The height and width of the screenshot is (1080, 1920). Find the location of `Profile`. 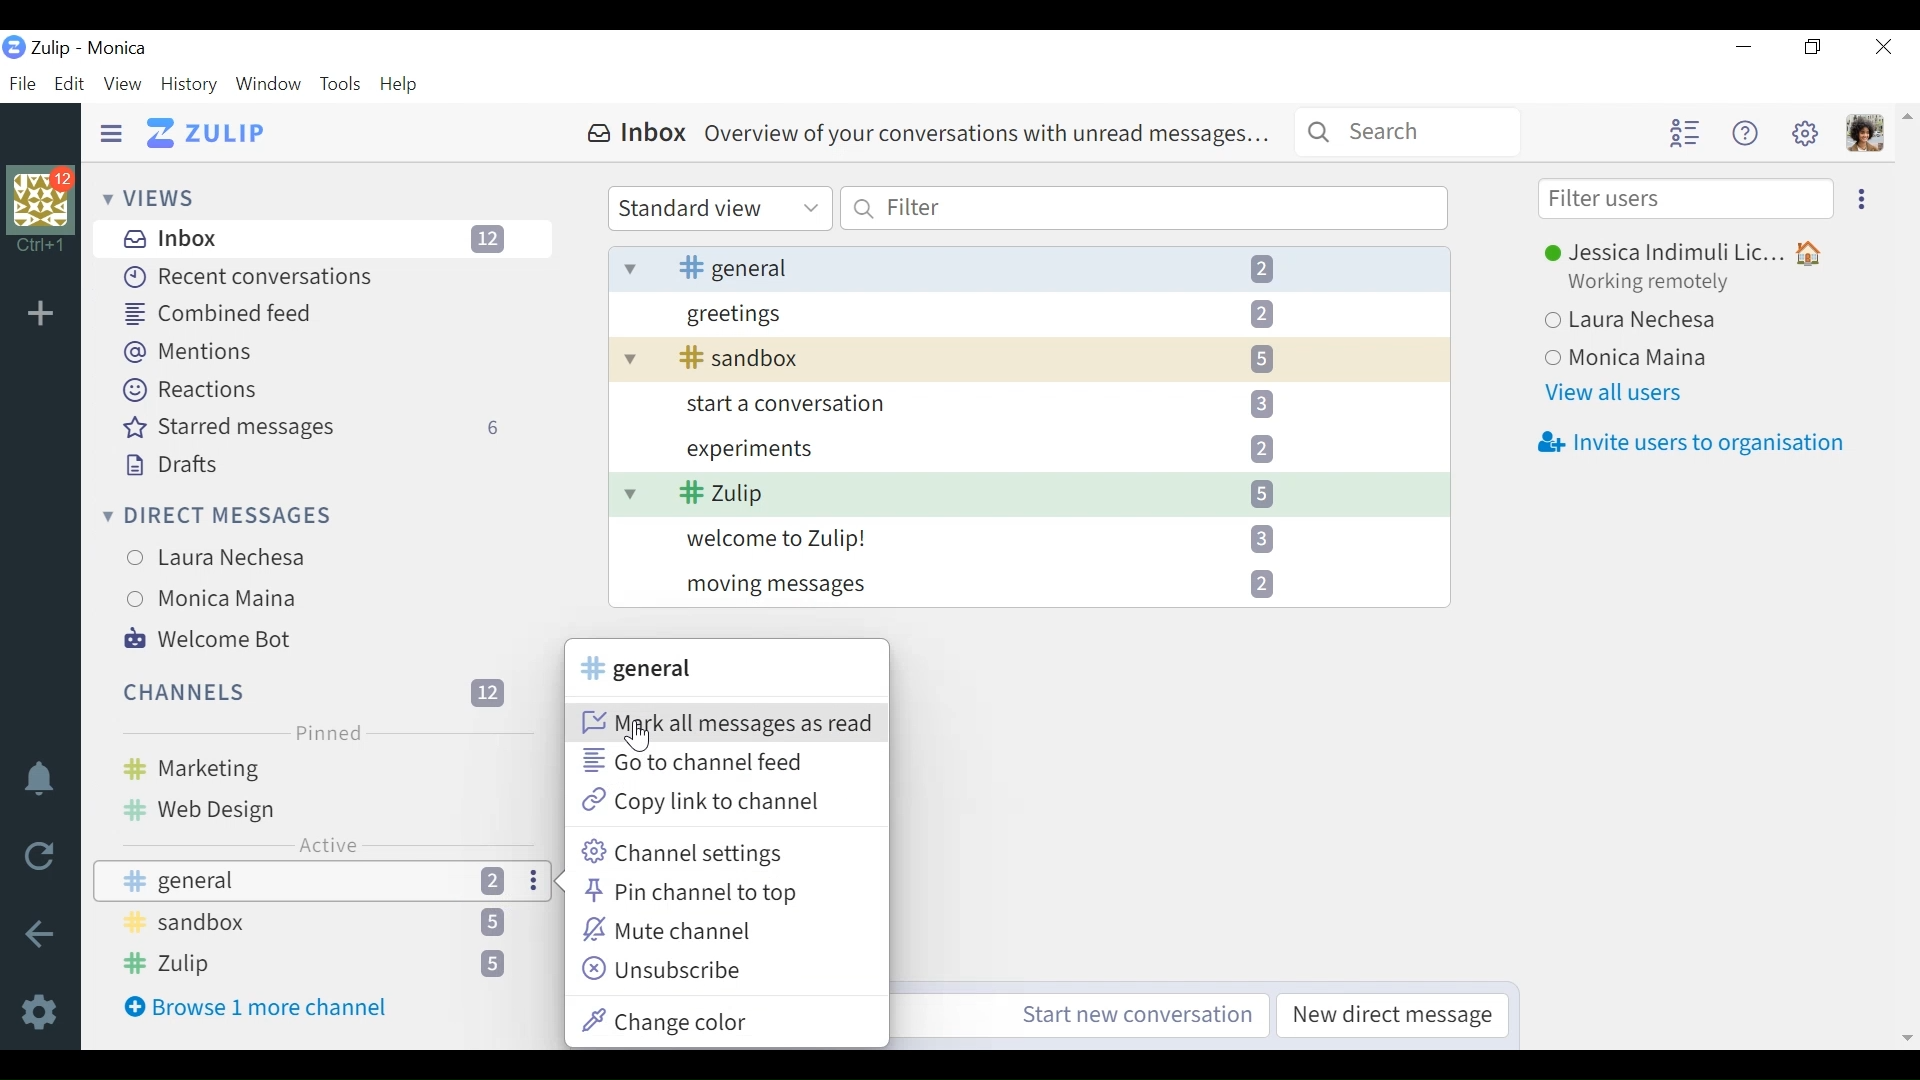

Profile is located at coordinates (1865, 133).